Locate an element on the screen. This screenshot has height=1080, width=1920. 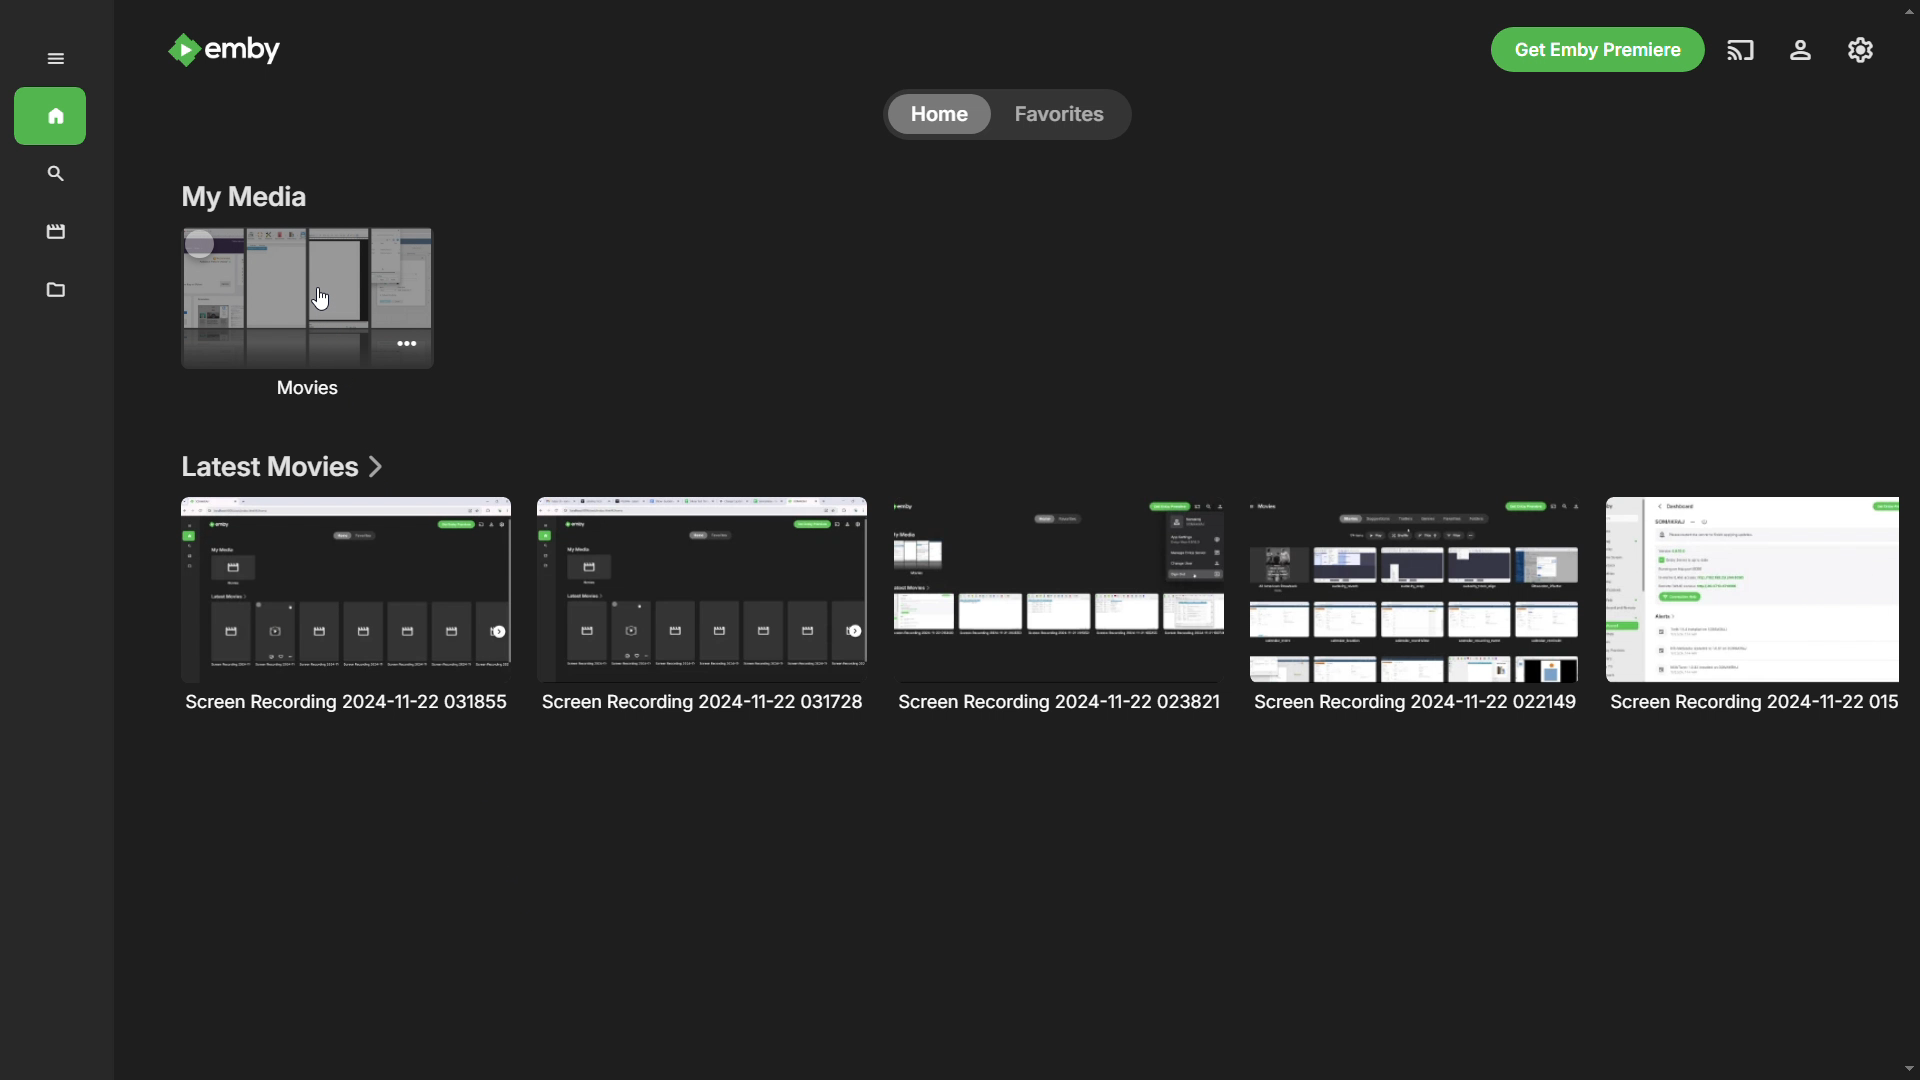
more is located at coordinates (407, 344).